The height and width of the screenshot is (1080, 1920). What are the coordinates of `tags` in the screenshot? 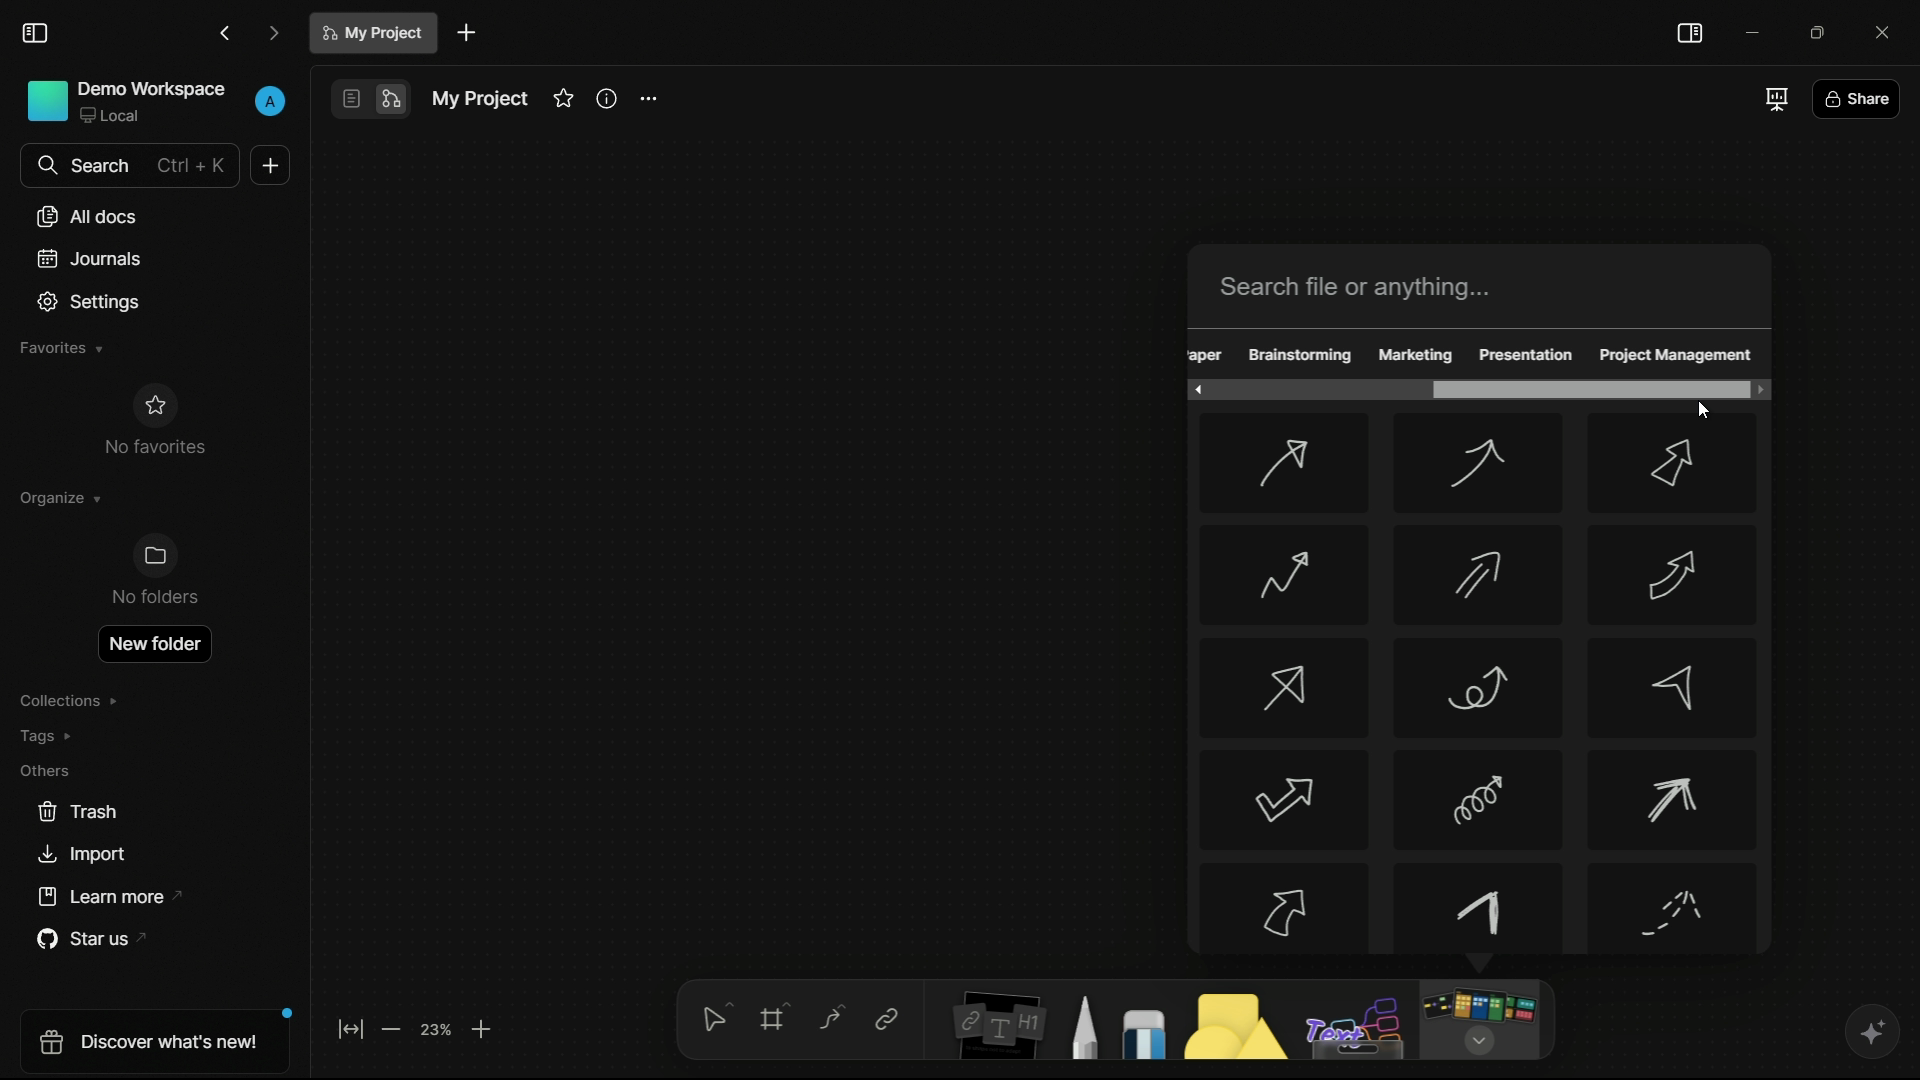 It's located at (48, 736).